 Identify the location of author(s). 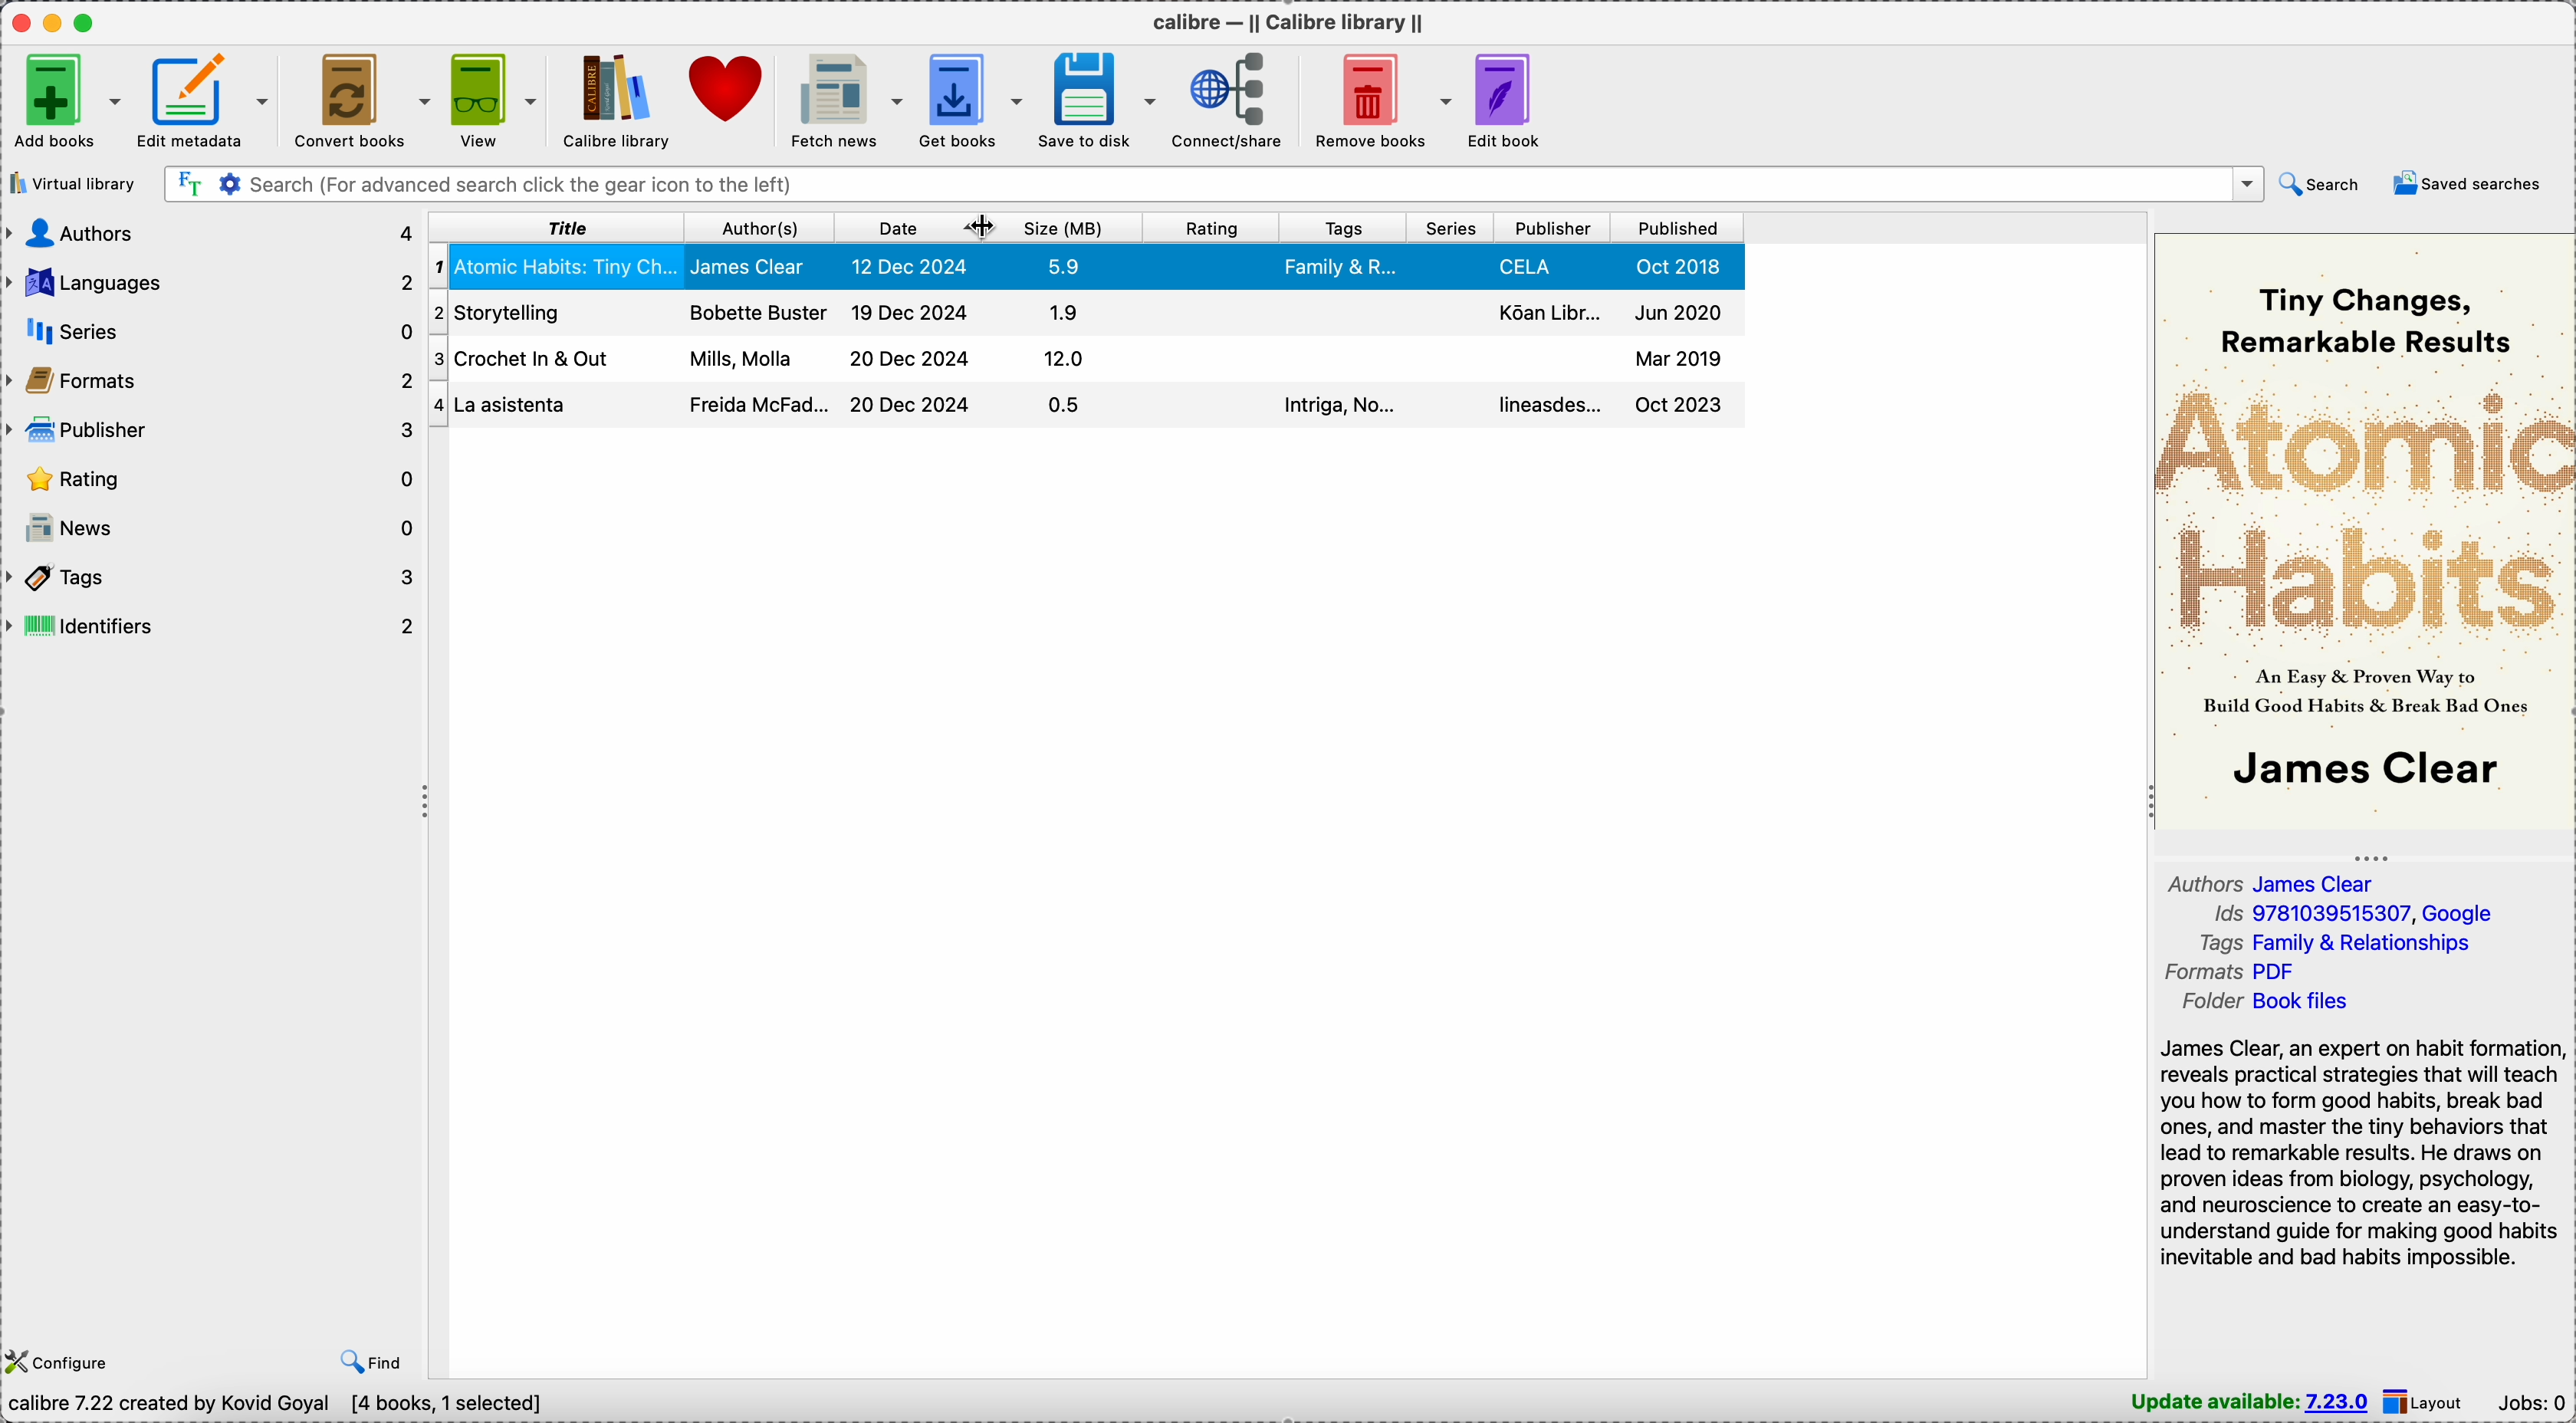
(757, 230).